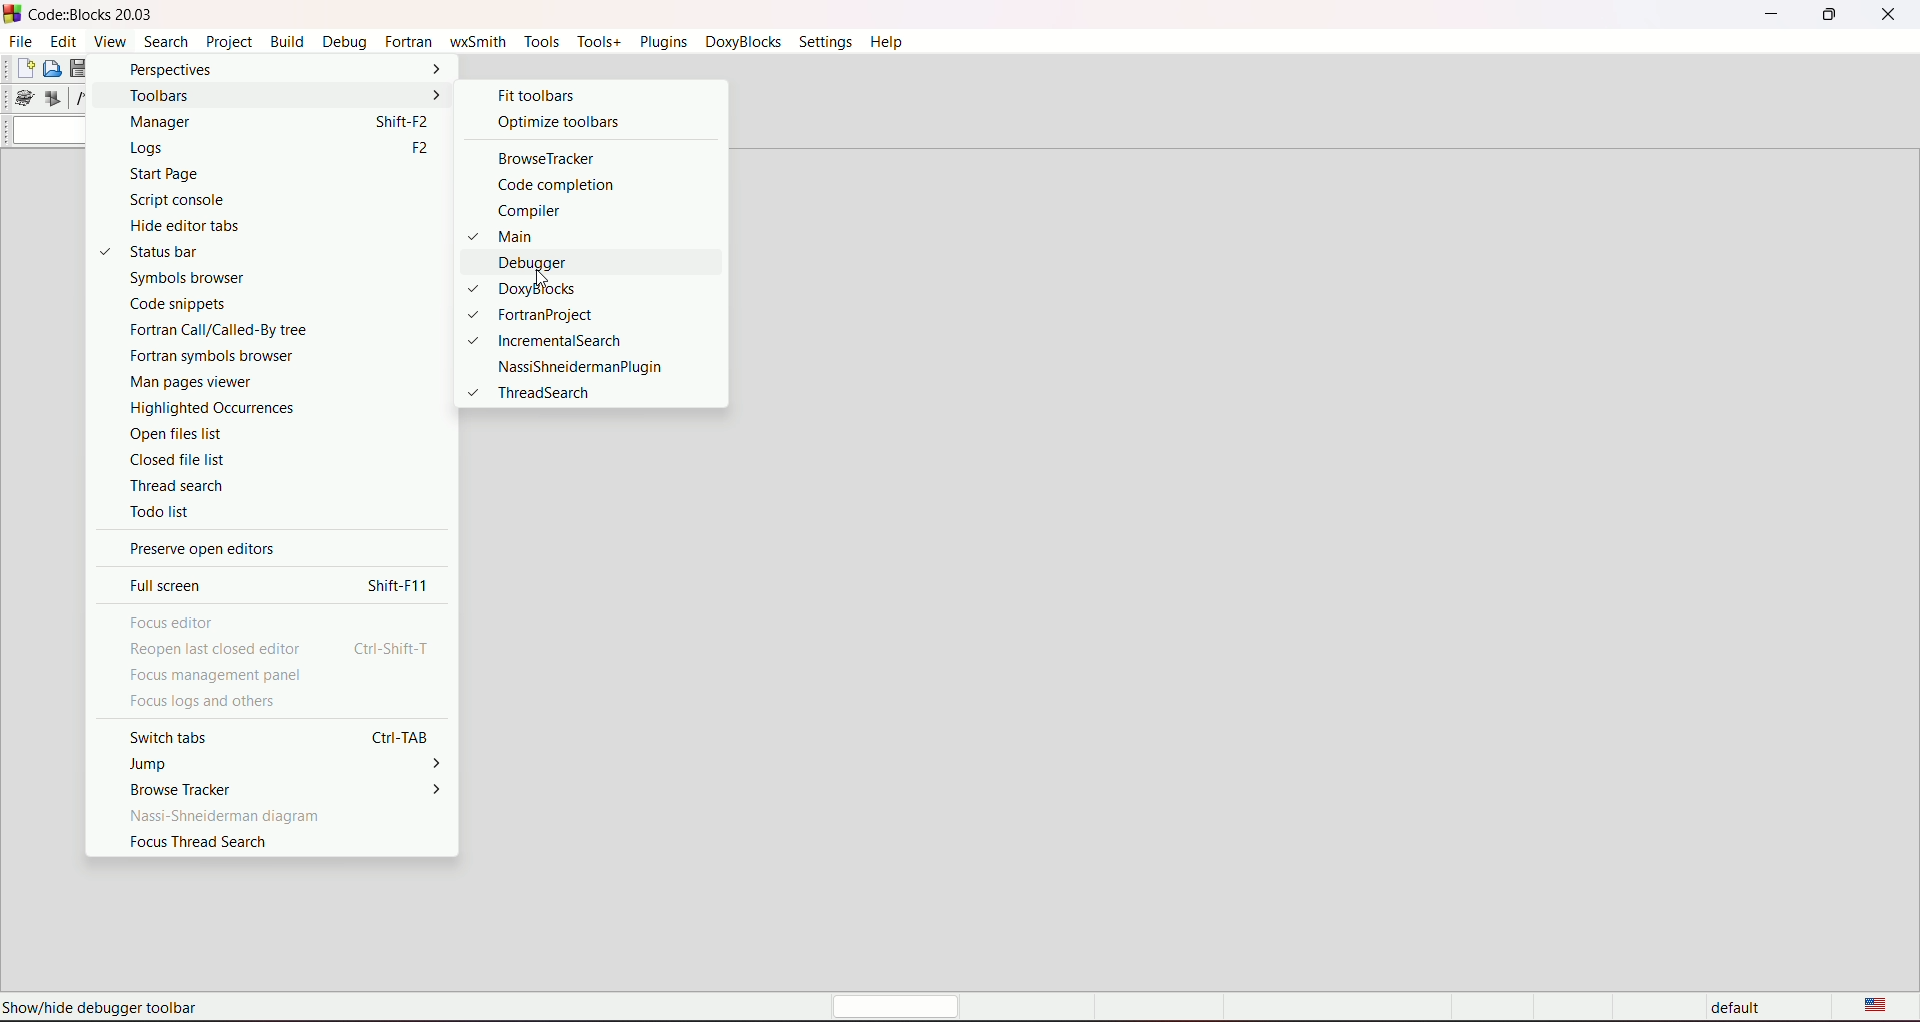  Describe the element at coordinates (63, 40) in the screenshot. I see `edit` at that location.